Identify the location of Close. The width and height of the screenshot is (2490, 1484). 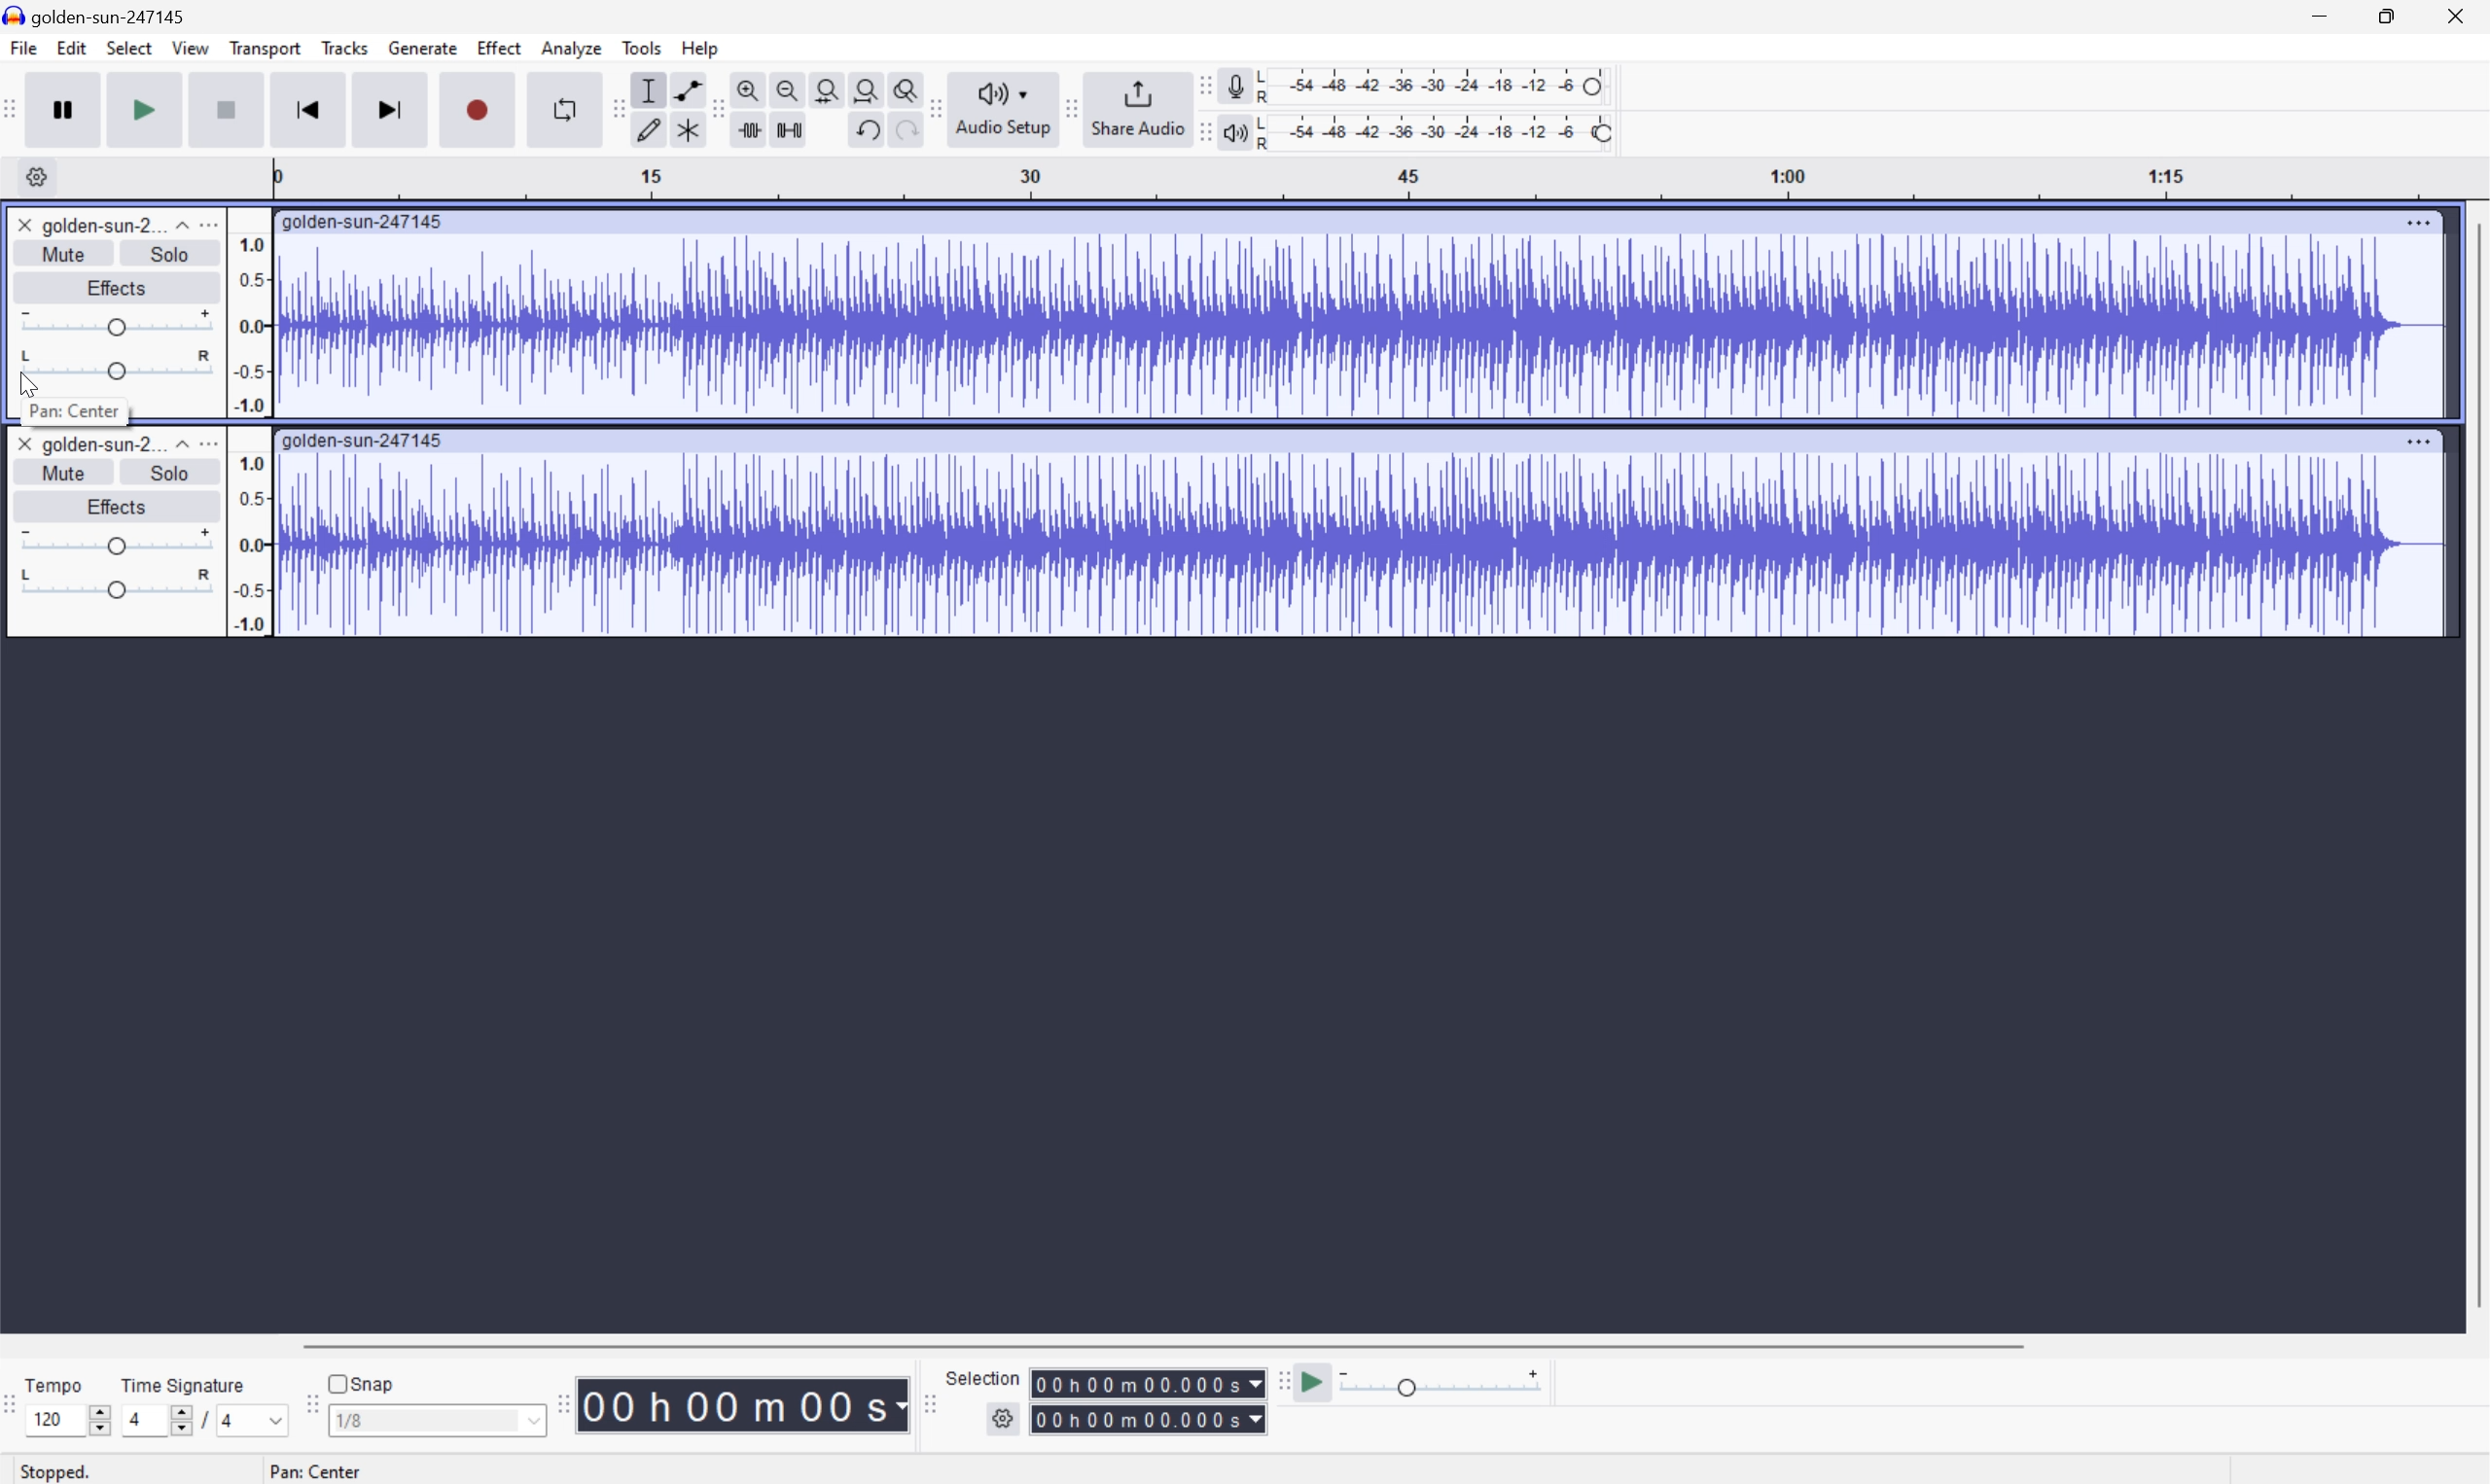
(24, 225).